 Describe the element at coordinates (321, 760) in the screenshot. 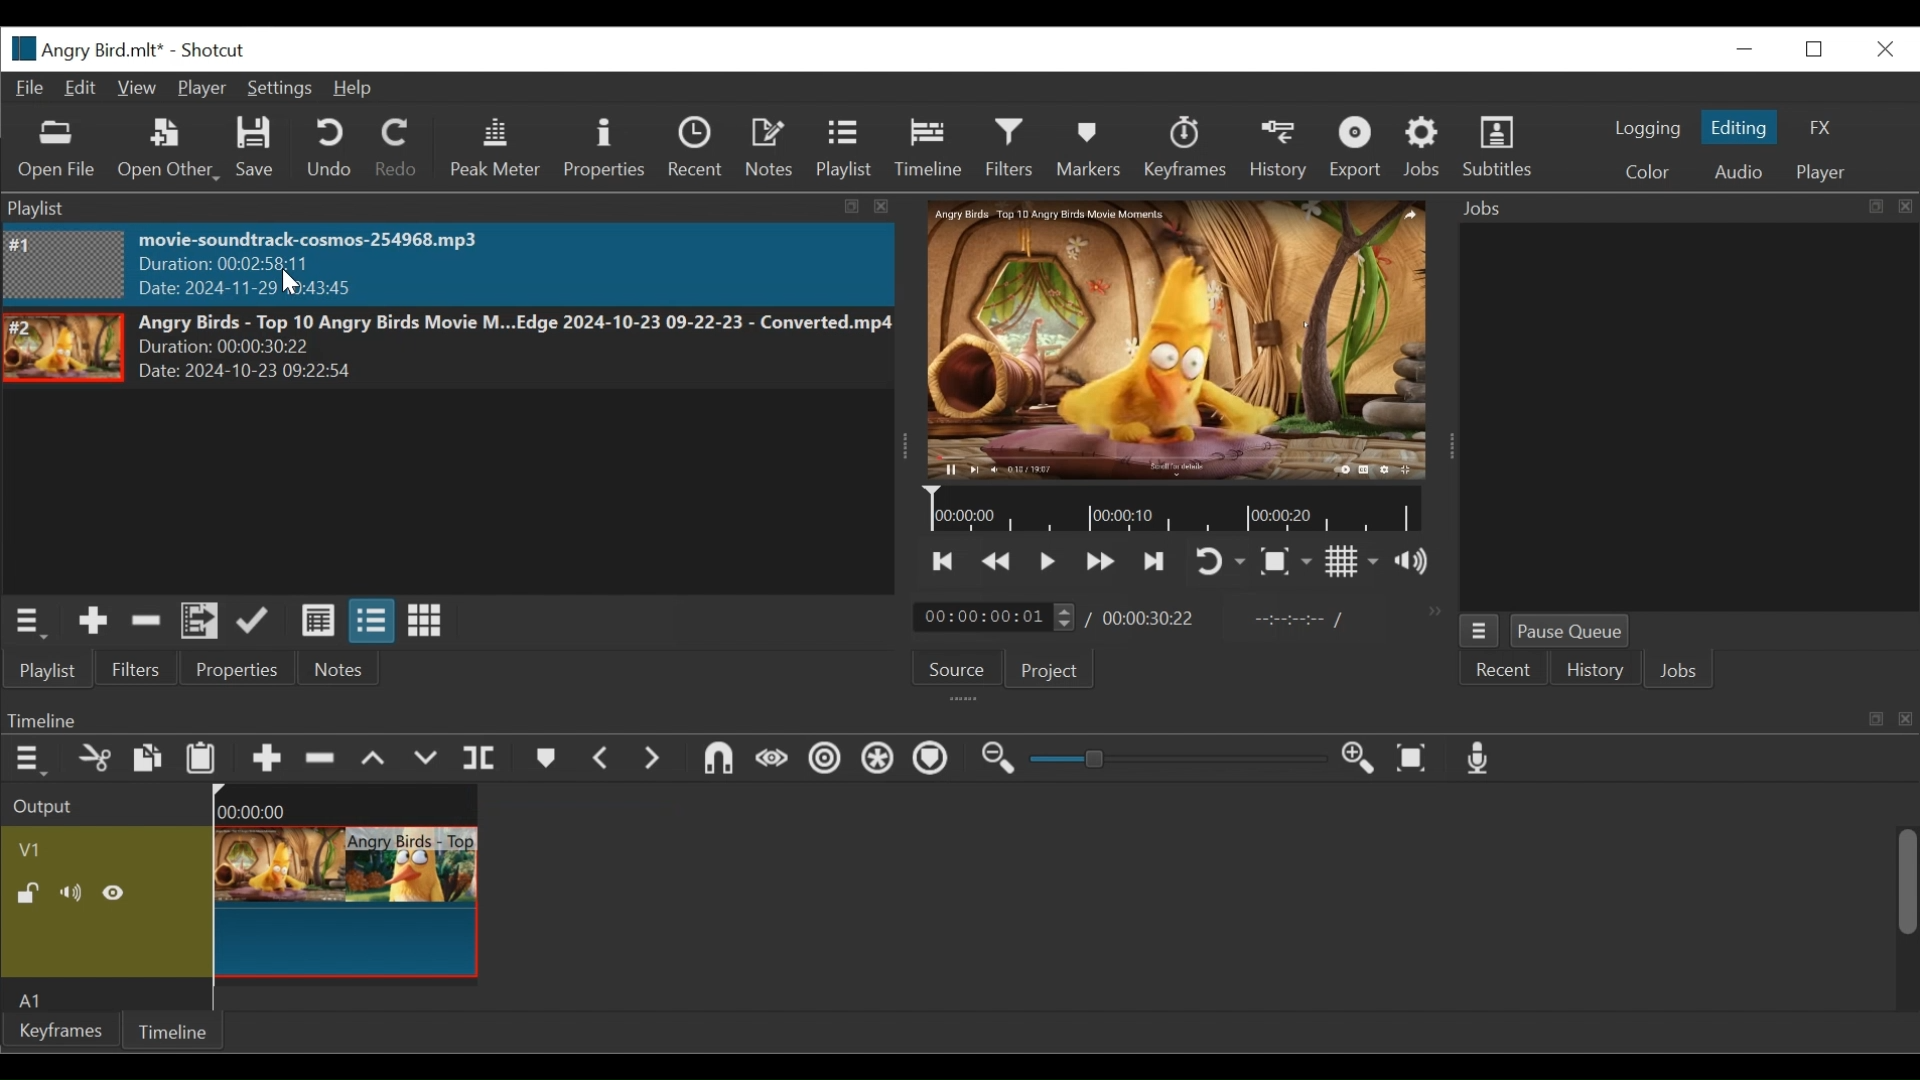

I see `Ripple Delete` at that location.